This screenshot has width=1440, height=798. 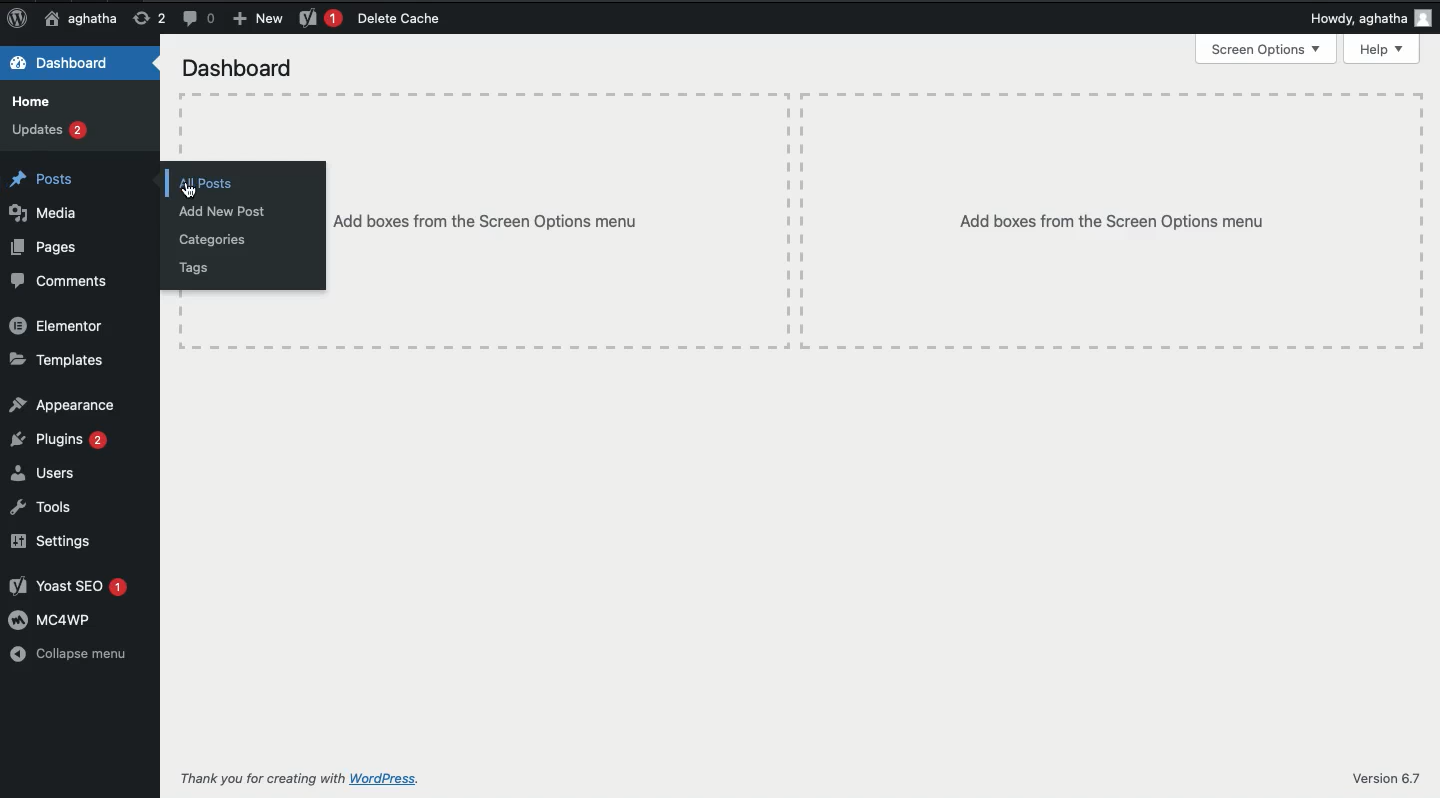 I want to click on Cursor, so click(x=187, y=192).